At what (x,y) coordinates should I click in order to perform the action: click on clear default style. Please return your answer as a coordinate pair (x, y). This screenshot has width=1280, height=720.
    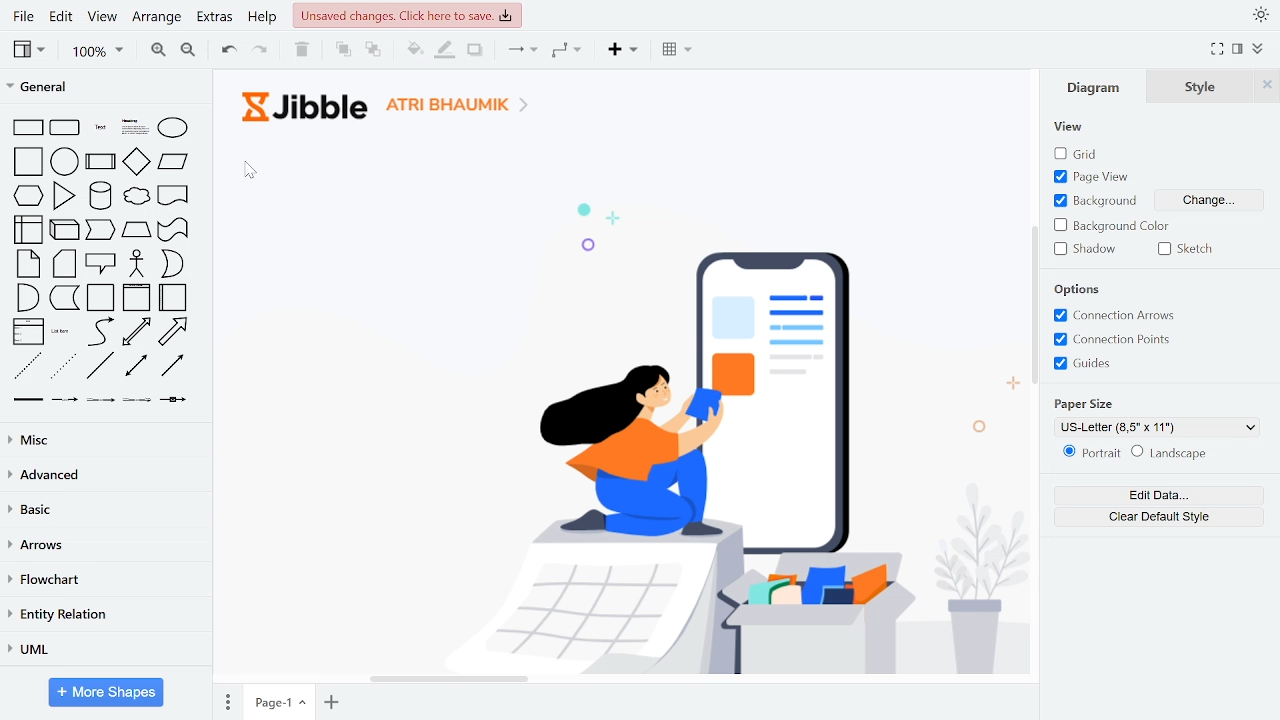
    Looking at the image, I should click on (1162, 514).